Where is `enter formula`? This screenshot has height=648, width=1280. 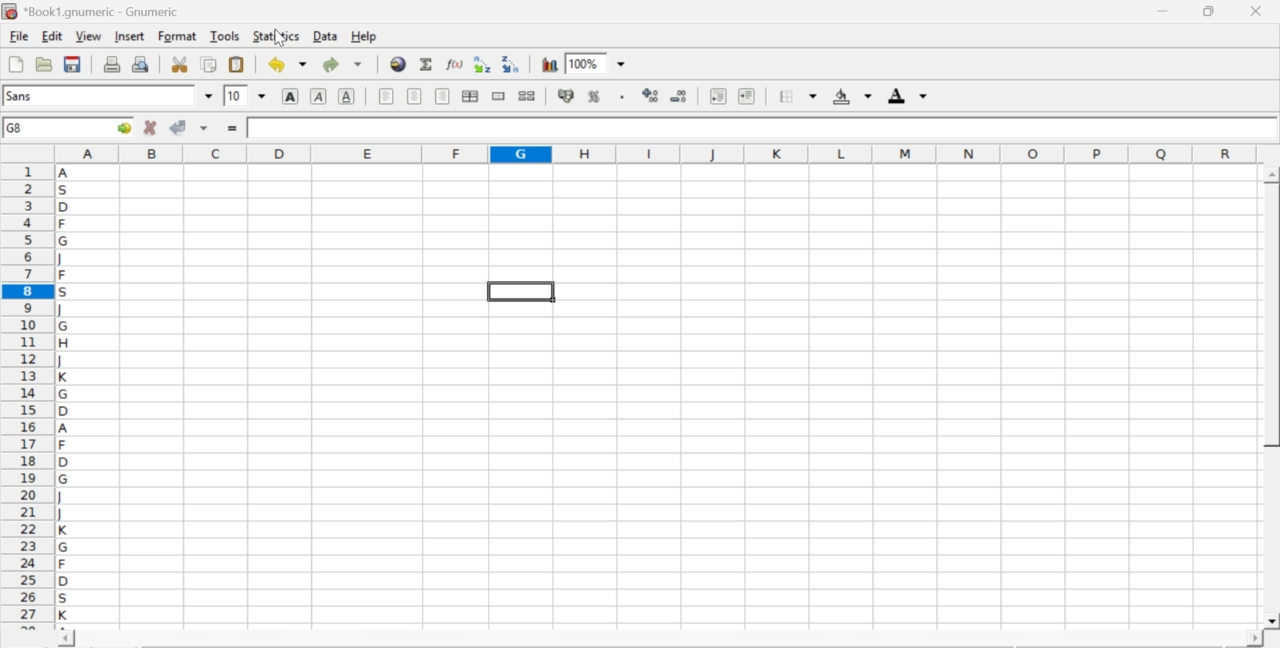
enter formula is located at coordinates (234, 129).